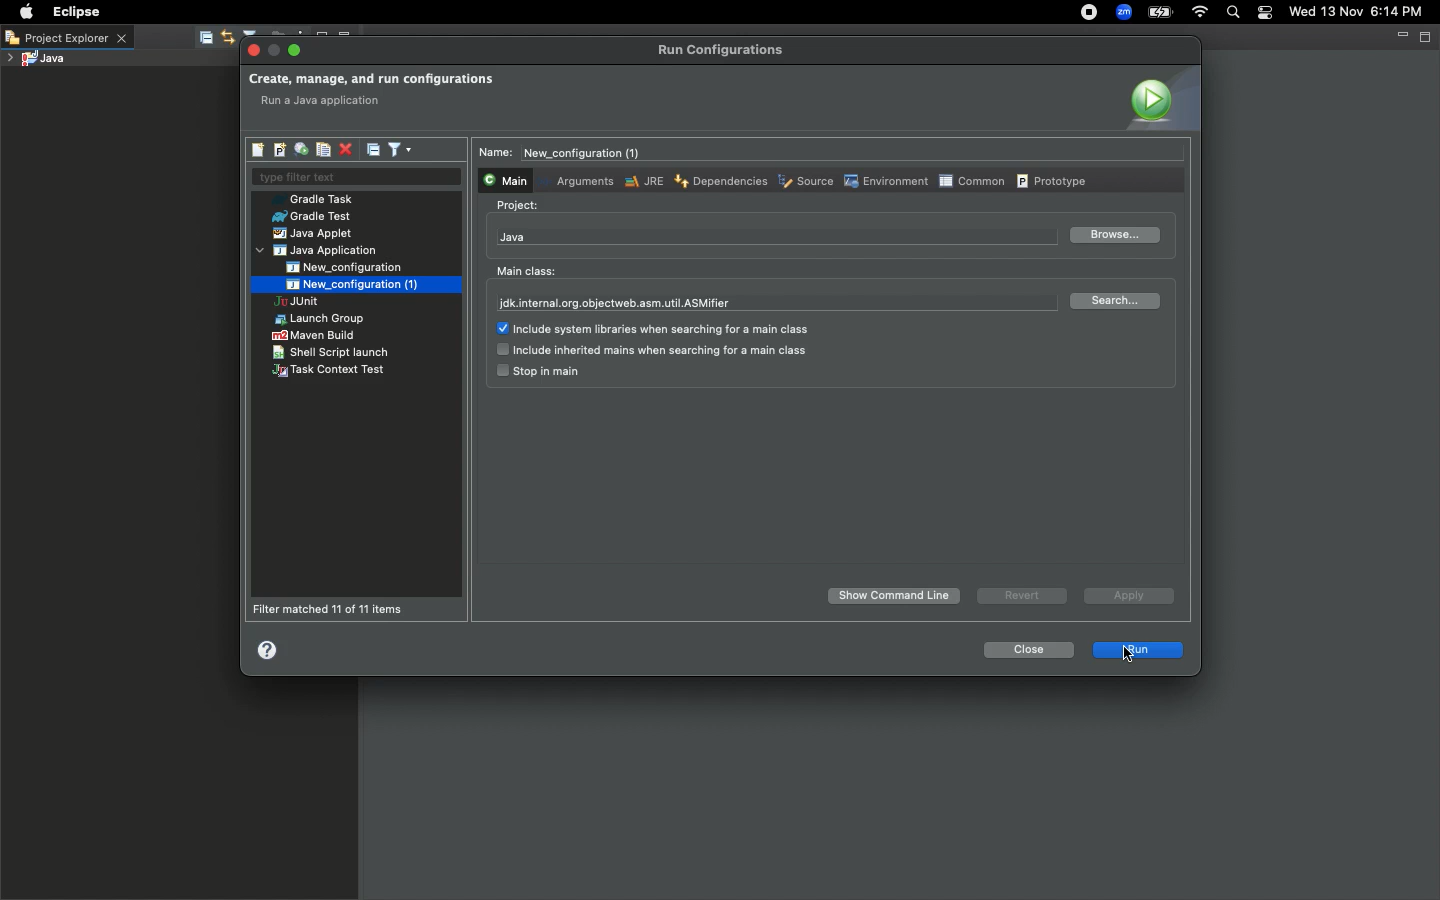 This screenshot has height=900, width=1440. What do you see at coordinates (319, 251) in the screenshot?
I see `Java application` at bounding box center [319, 251].